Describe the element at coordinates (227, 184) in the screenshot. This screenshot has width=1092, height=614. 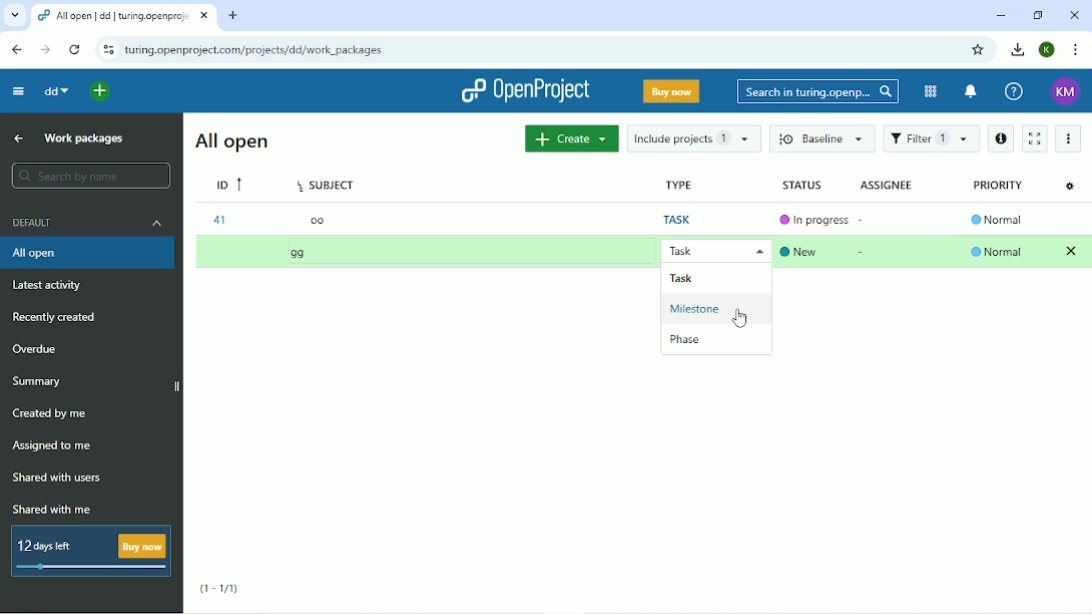
I see `ID` at that location.